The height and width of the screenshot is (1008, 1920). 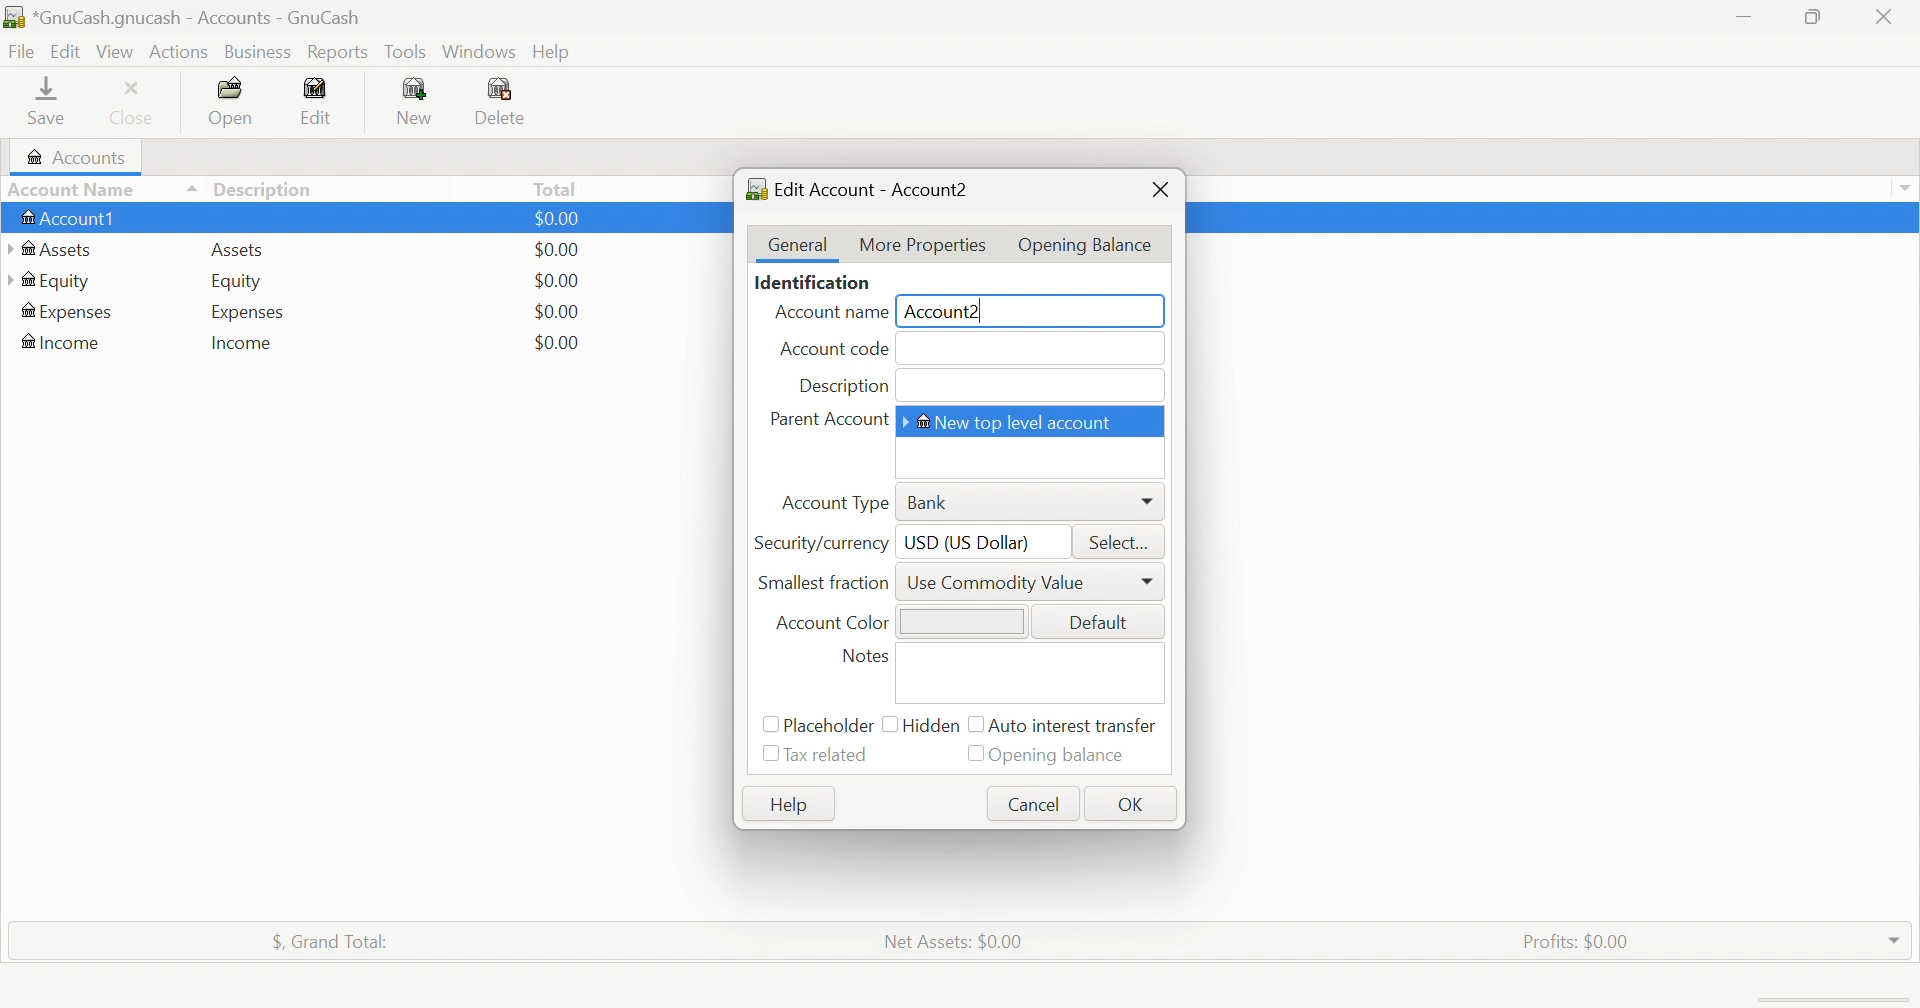 I want to click on Accounts, so click(x=79, y=158).